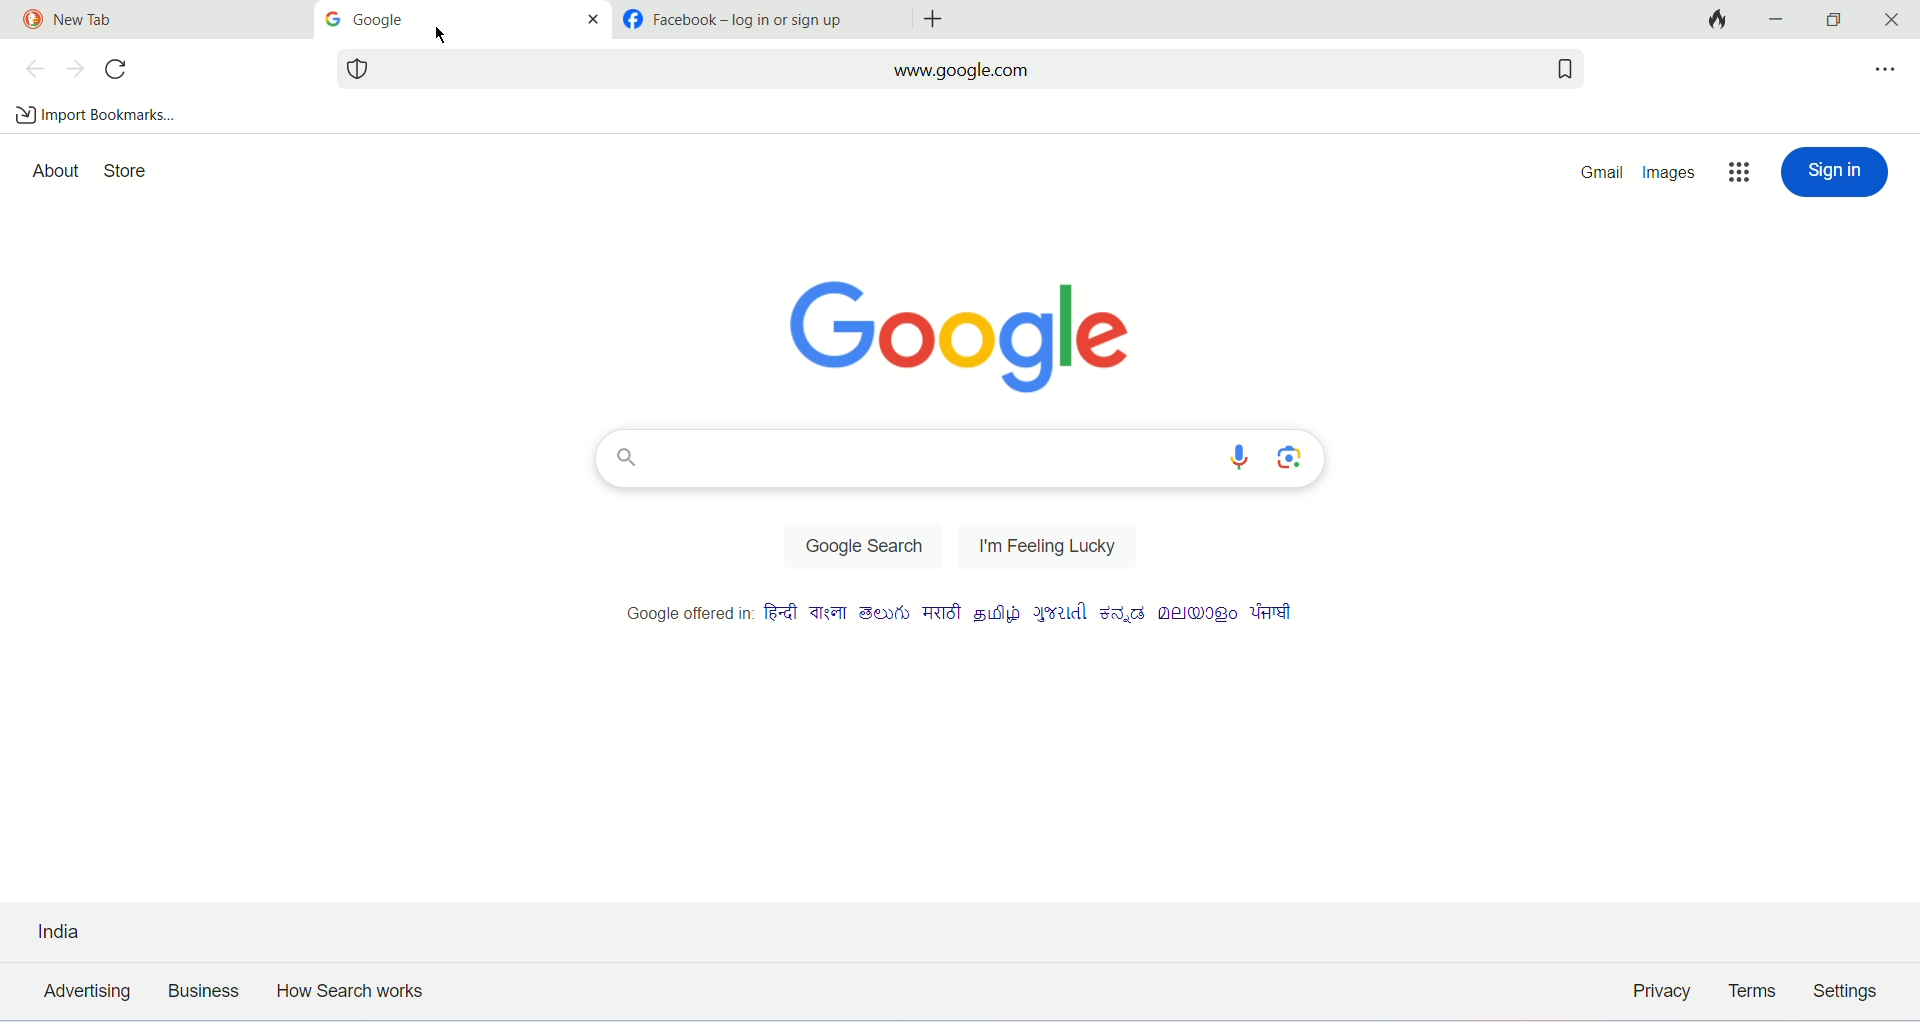  Describe the element at coordinates (94, 114) in the screenshot. I see `import bookmarks` at that location.